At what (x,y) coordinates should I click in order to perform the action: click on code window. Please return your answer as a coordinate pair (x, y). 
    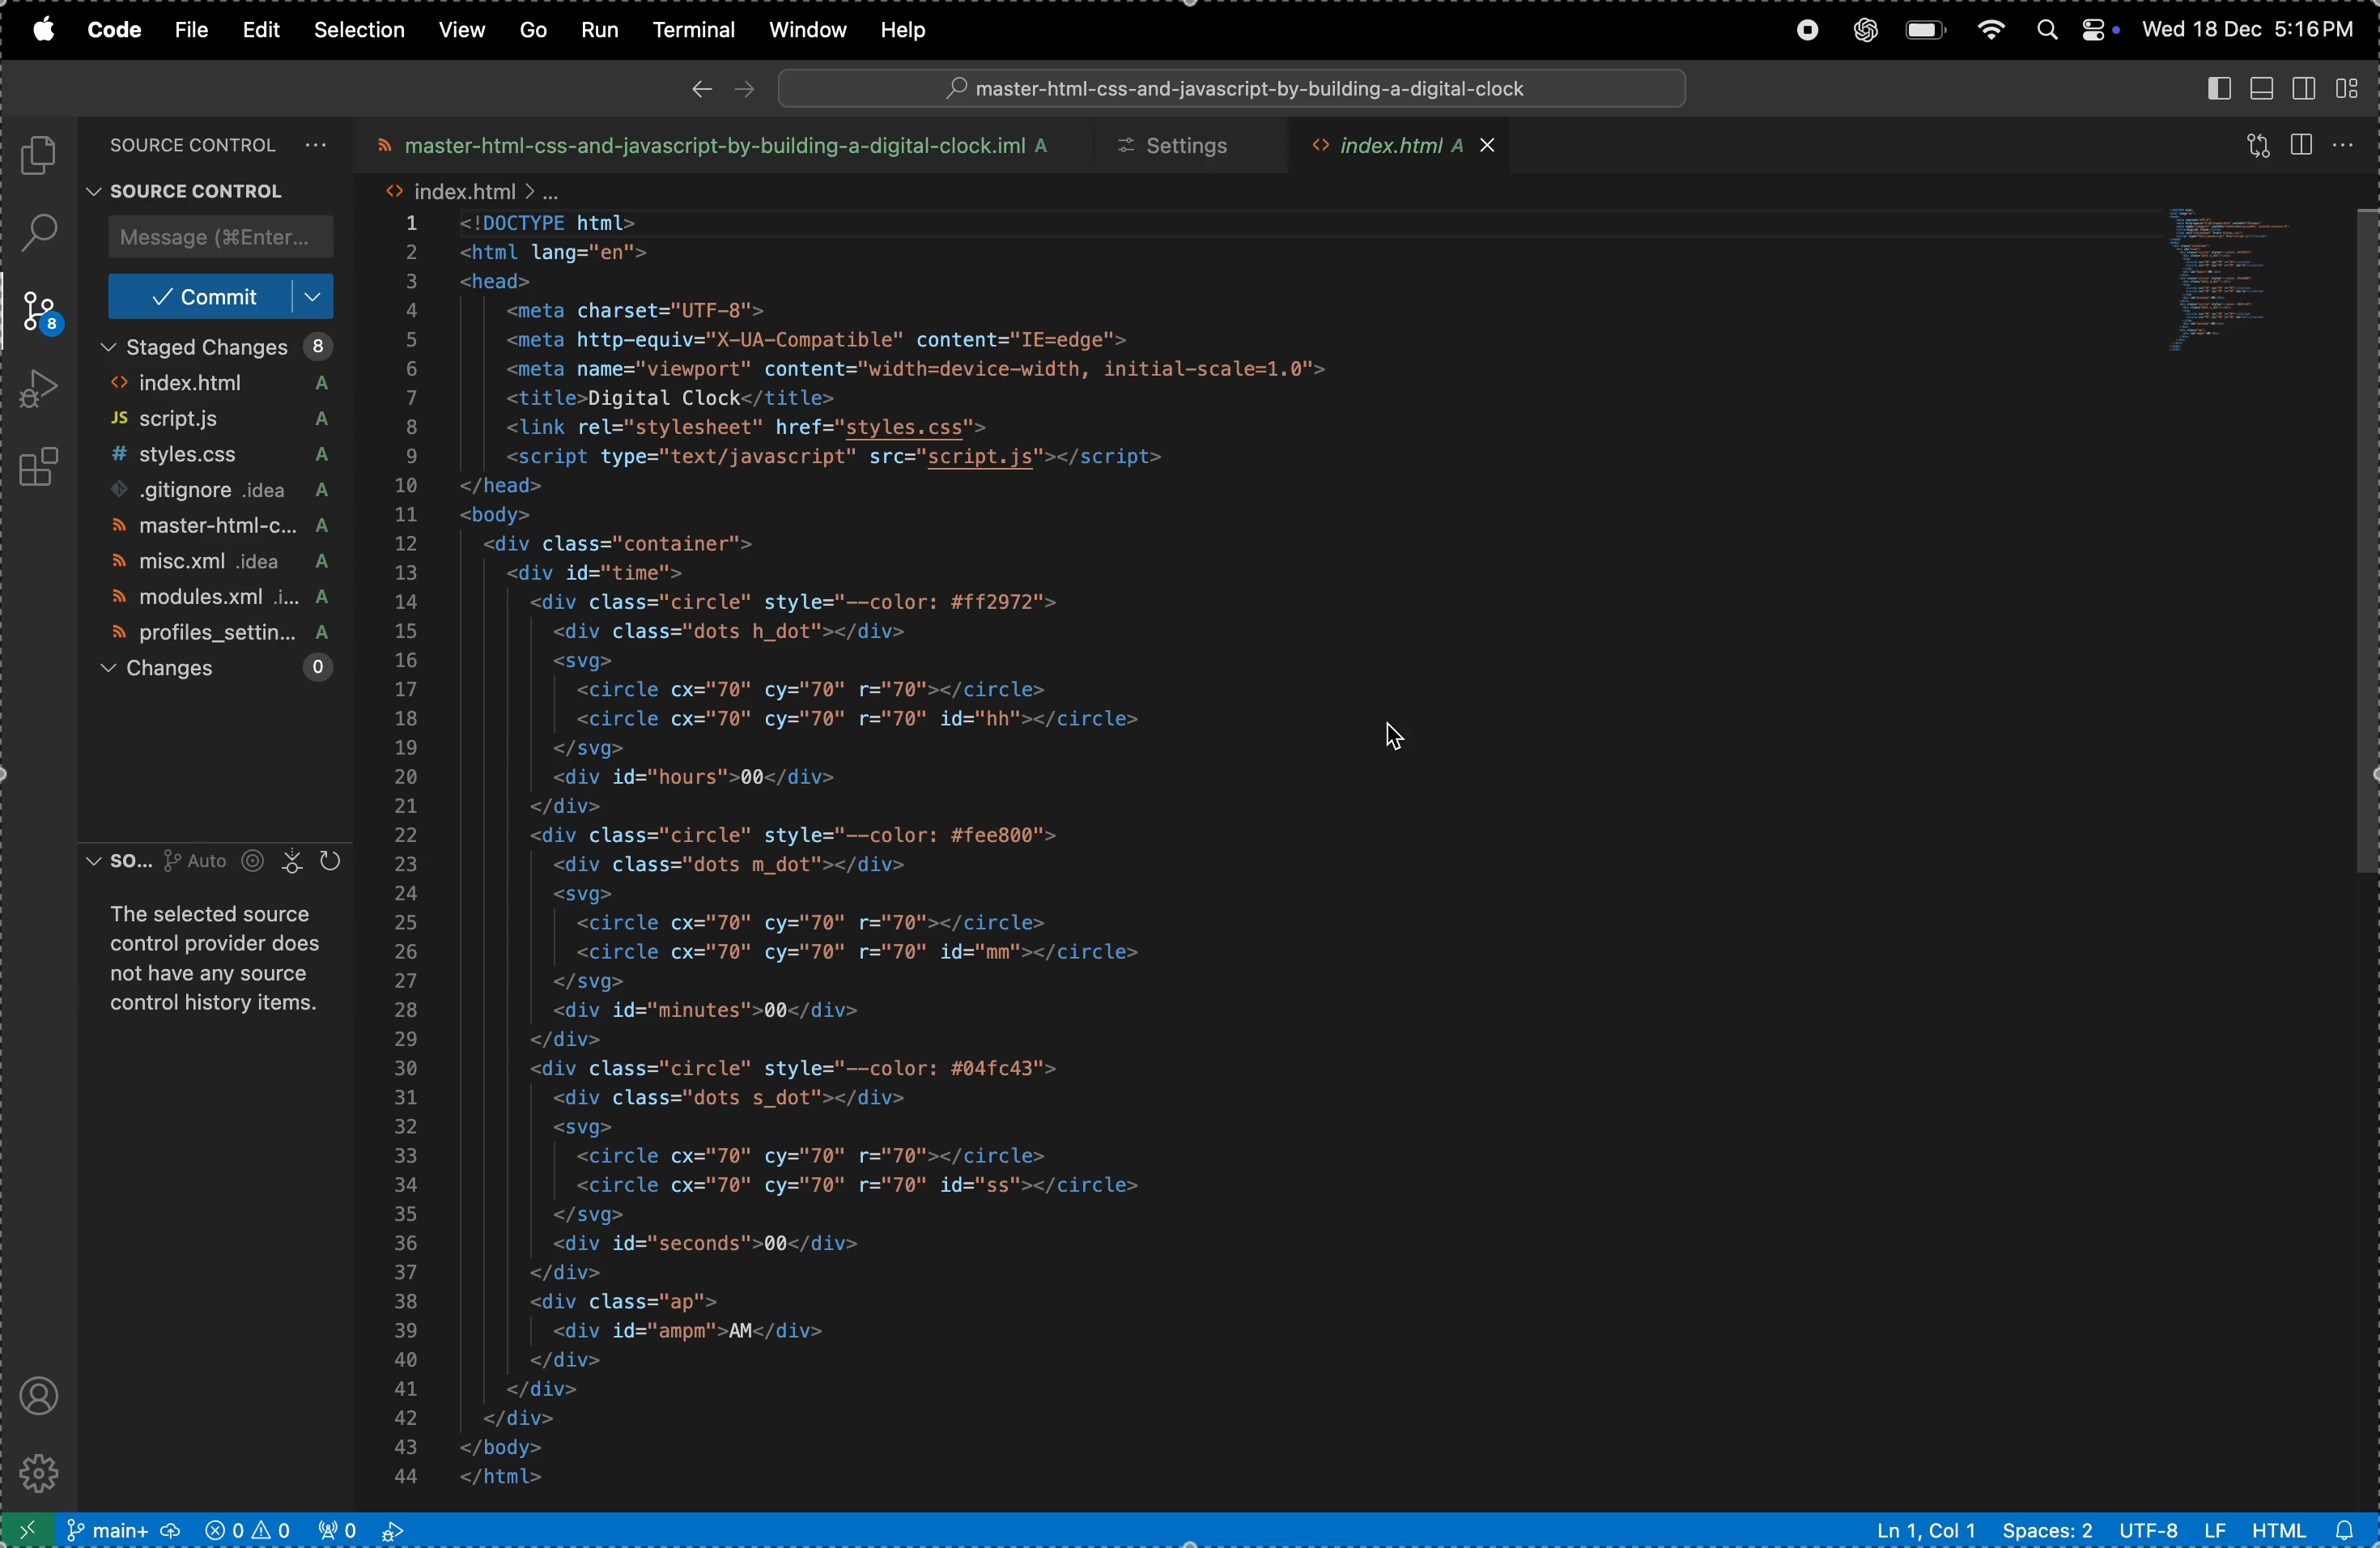
    Looking at the image, I should click on (2223, 276).